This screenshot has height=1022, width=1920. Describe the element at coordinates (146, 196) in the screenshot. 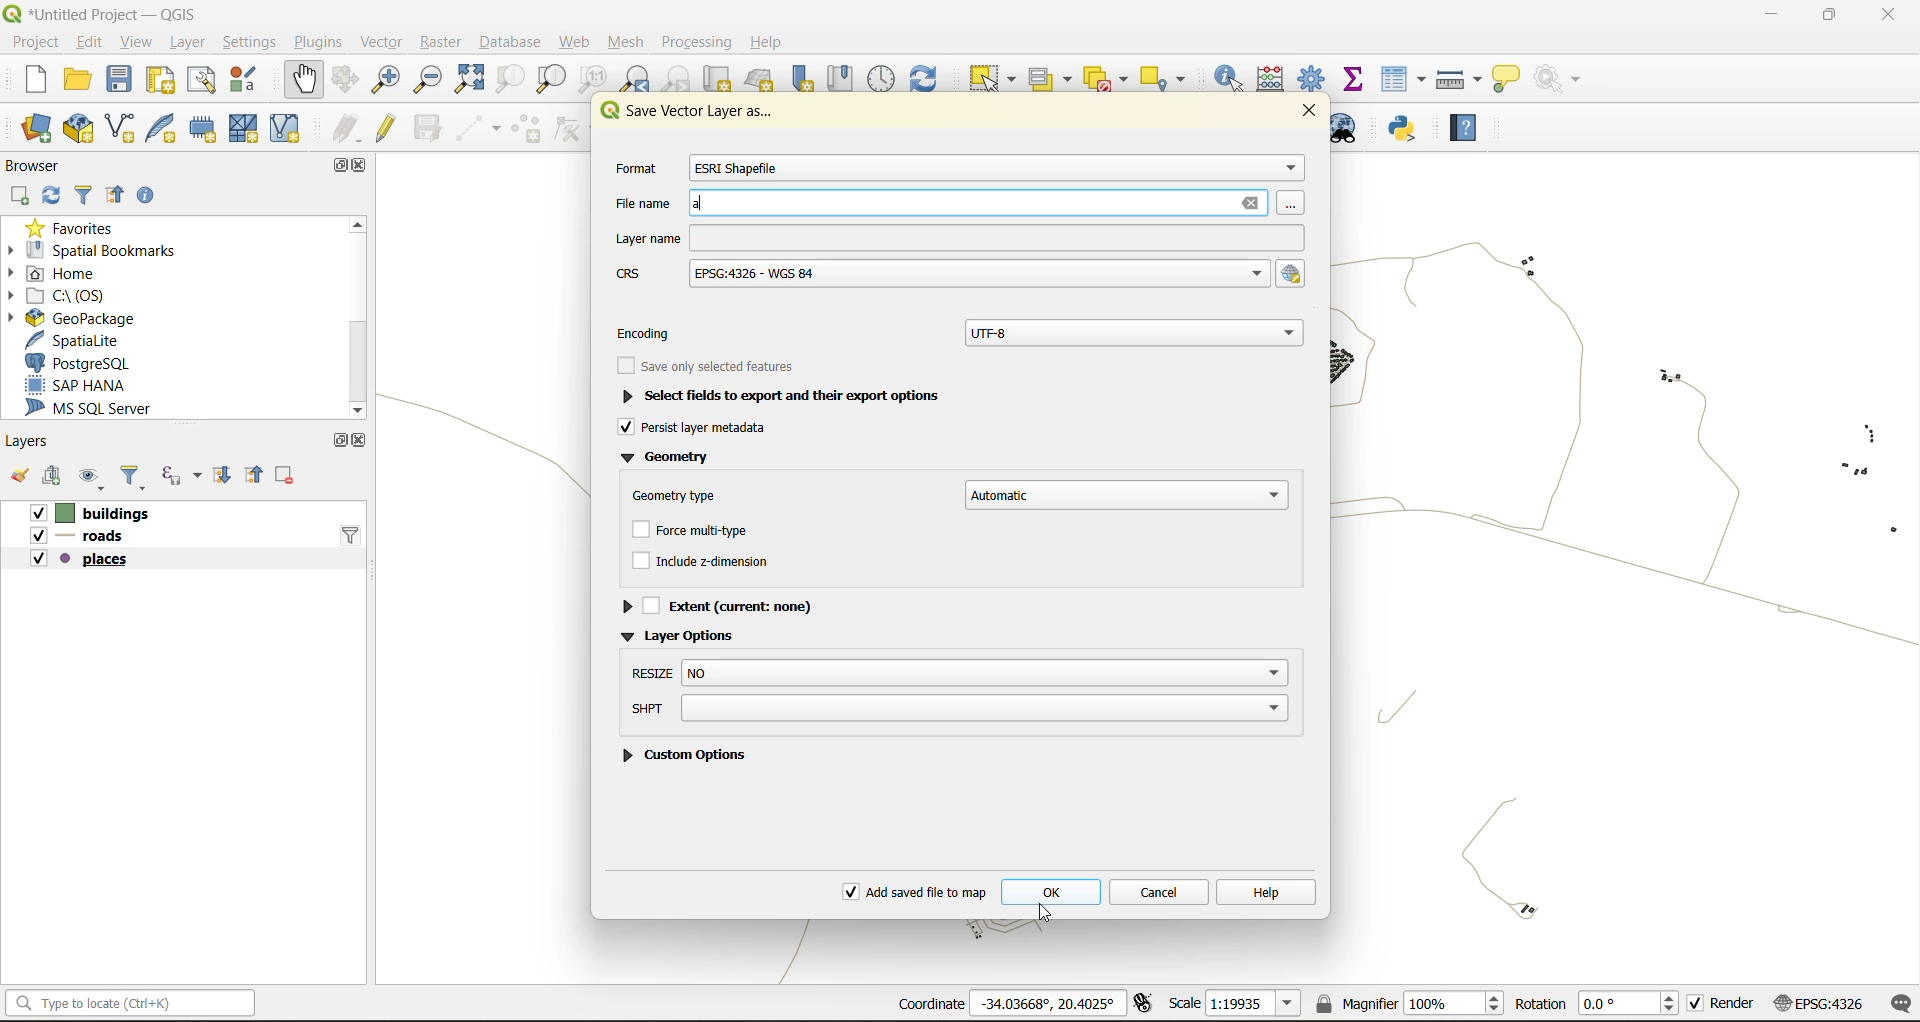

I see `enable properties` at that location.